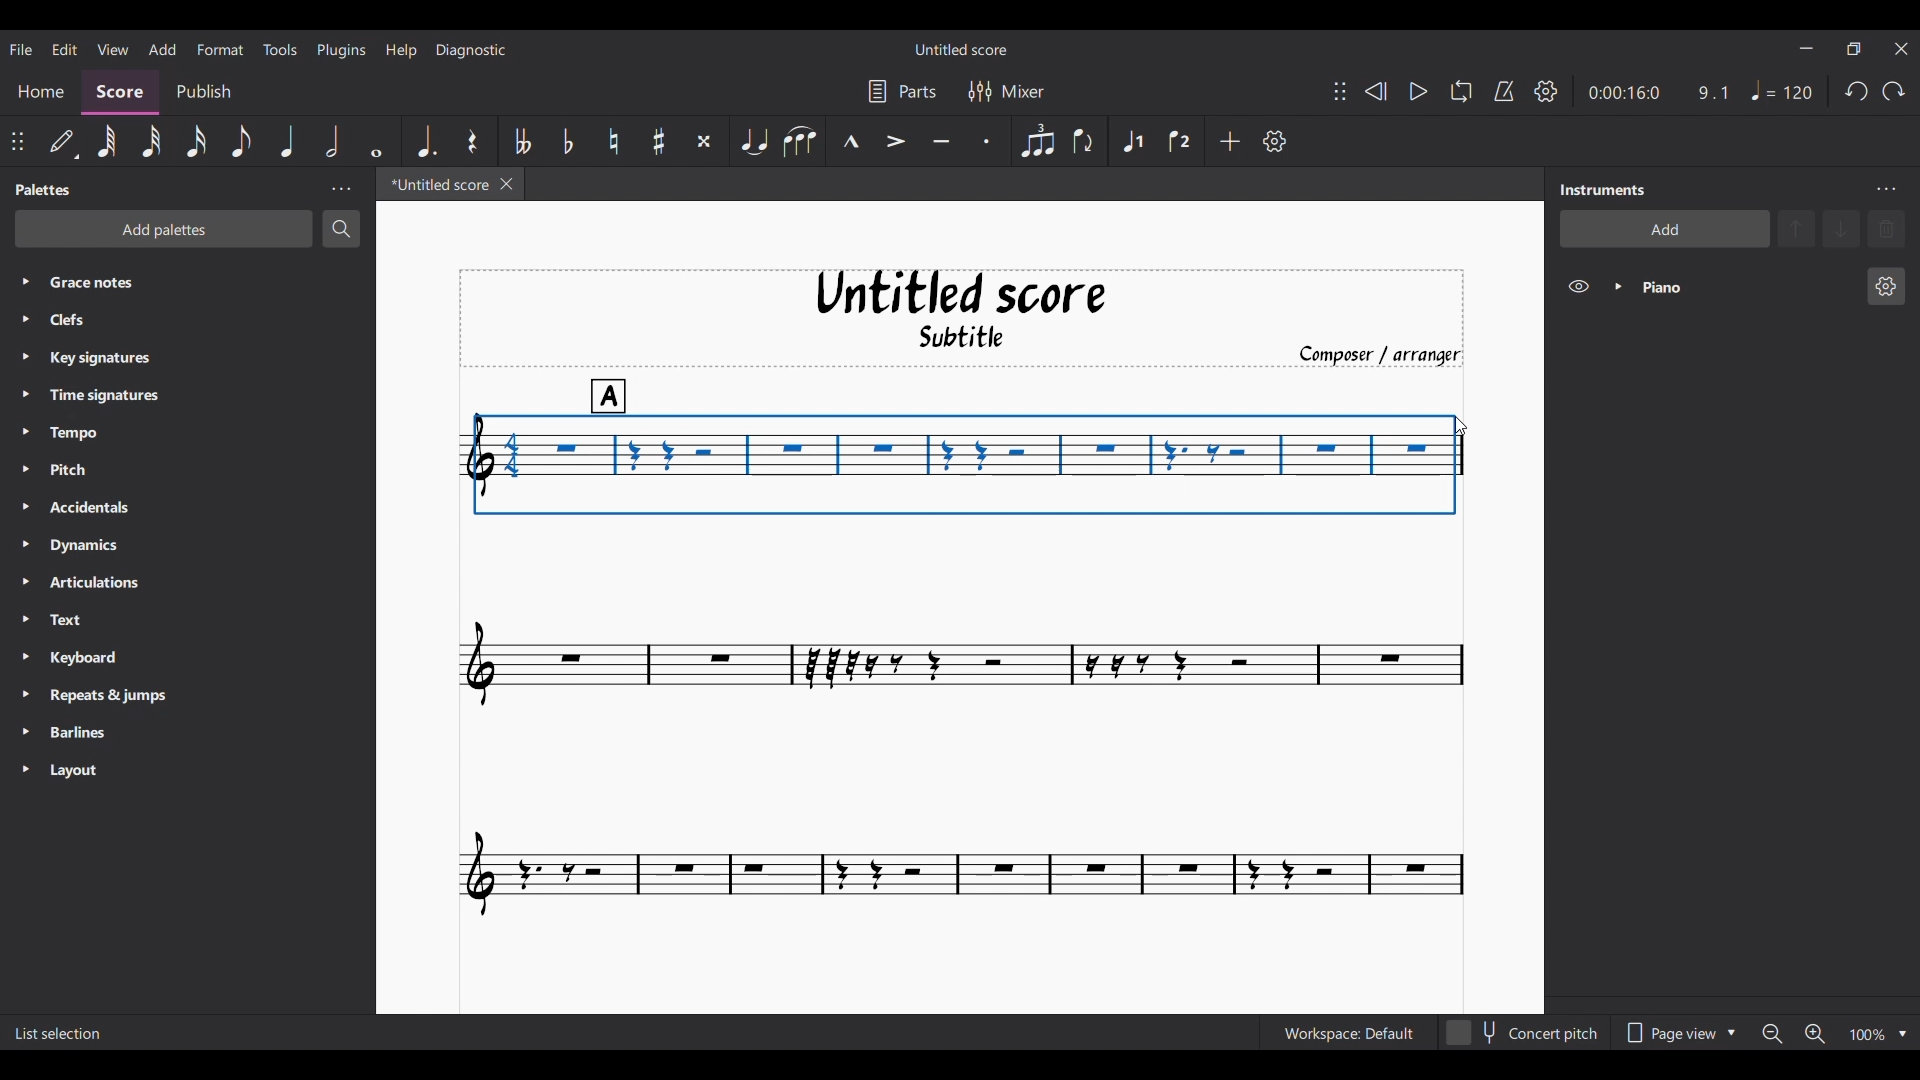 This screenshot has height=1080, width=1920. What do you see at coordinates (1886, 286) in the screenshot?
I see `Piano settings` at bounding box center [1886, 286].